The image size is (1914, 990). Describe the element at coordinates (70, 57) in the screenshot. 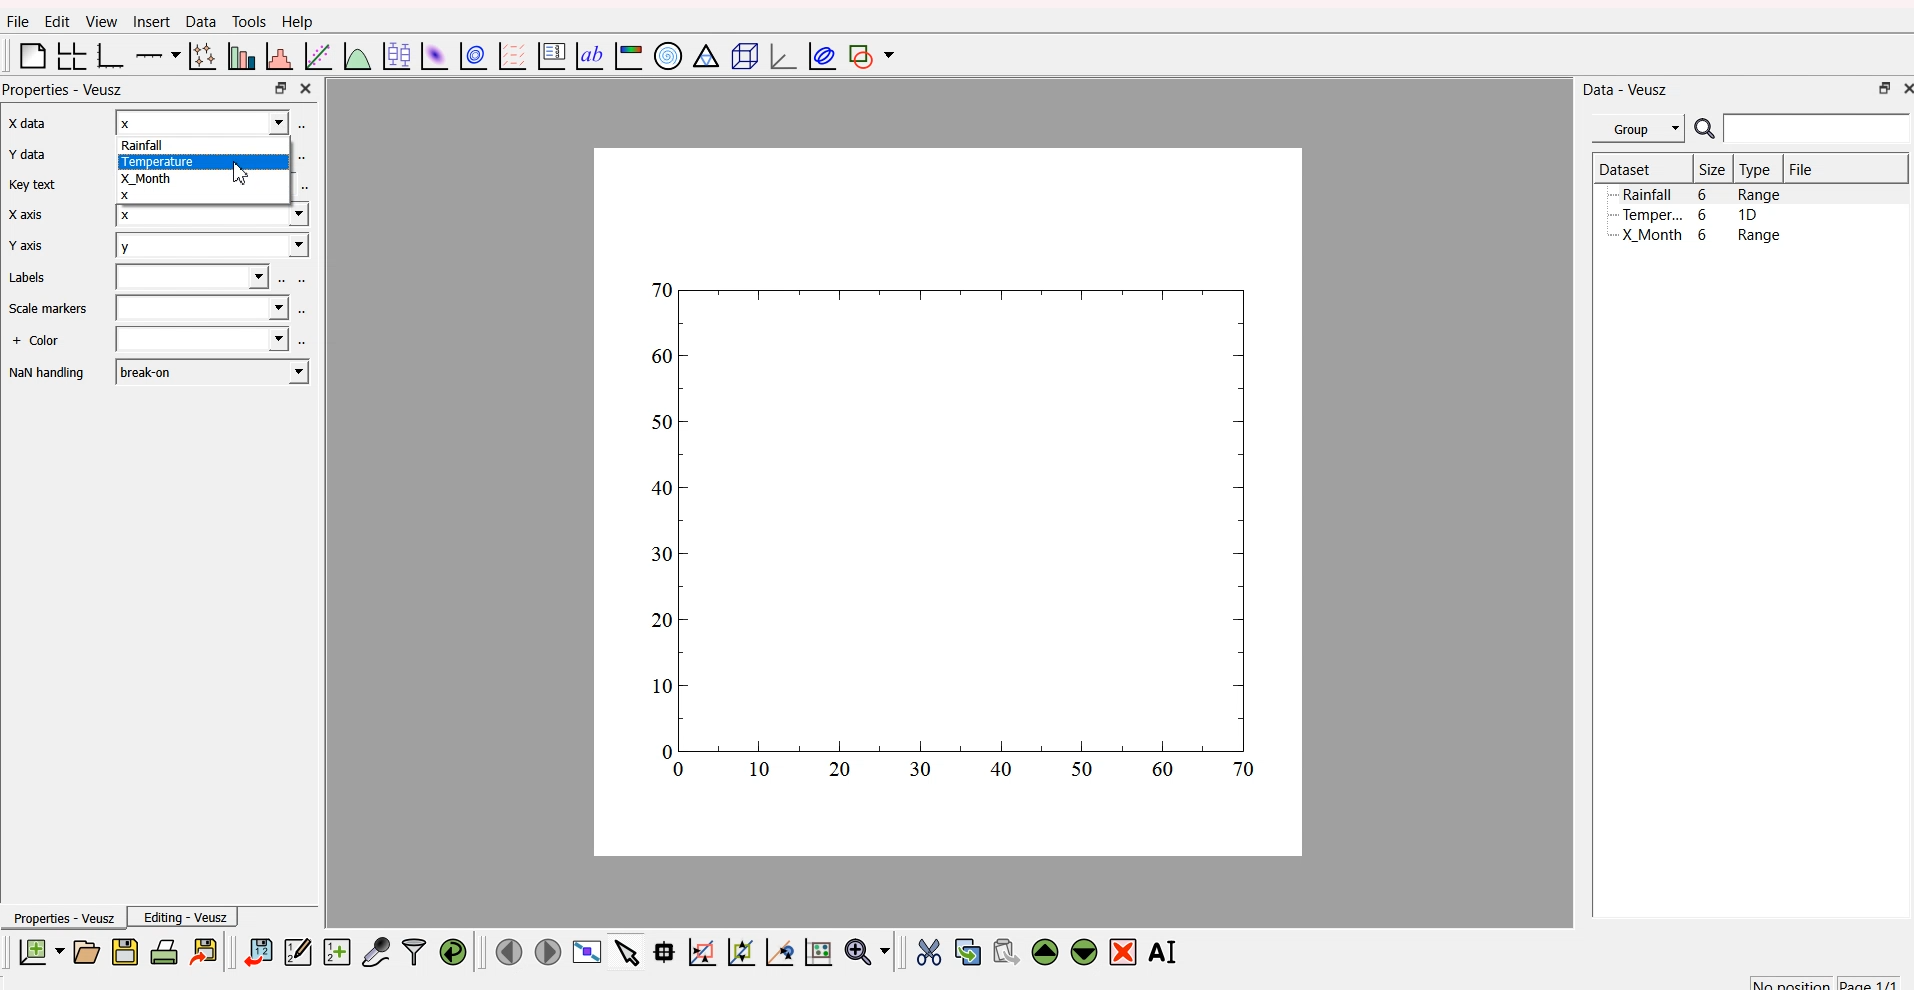

I see `arrange grid in graph` at that location.